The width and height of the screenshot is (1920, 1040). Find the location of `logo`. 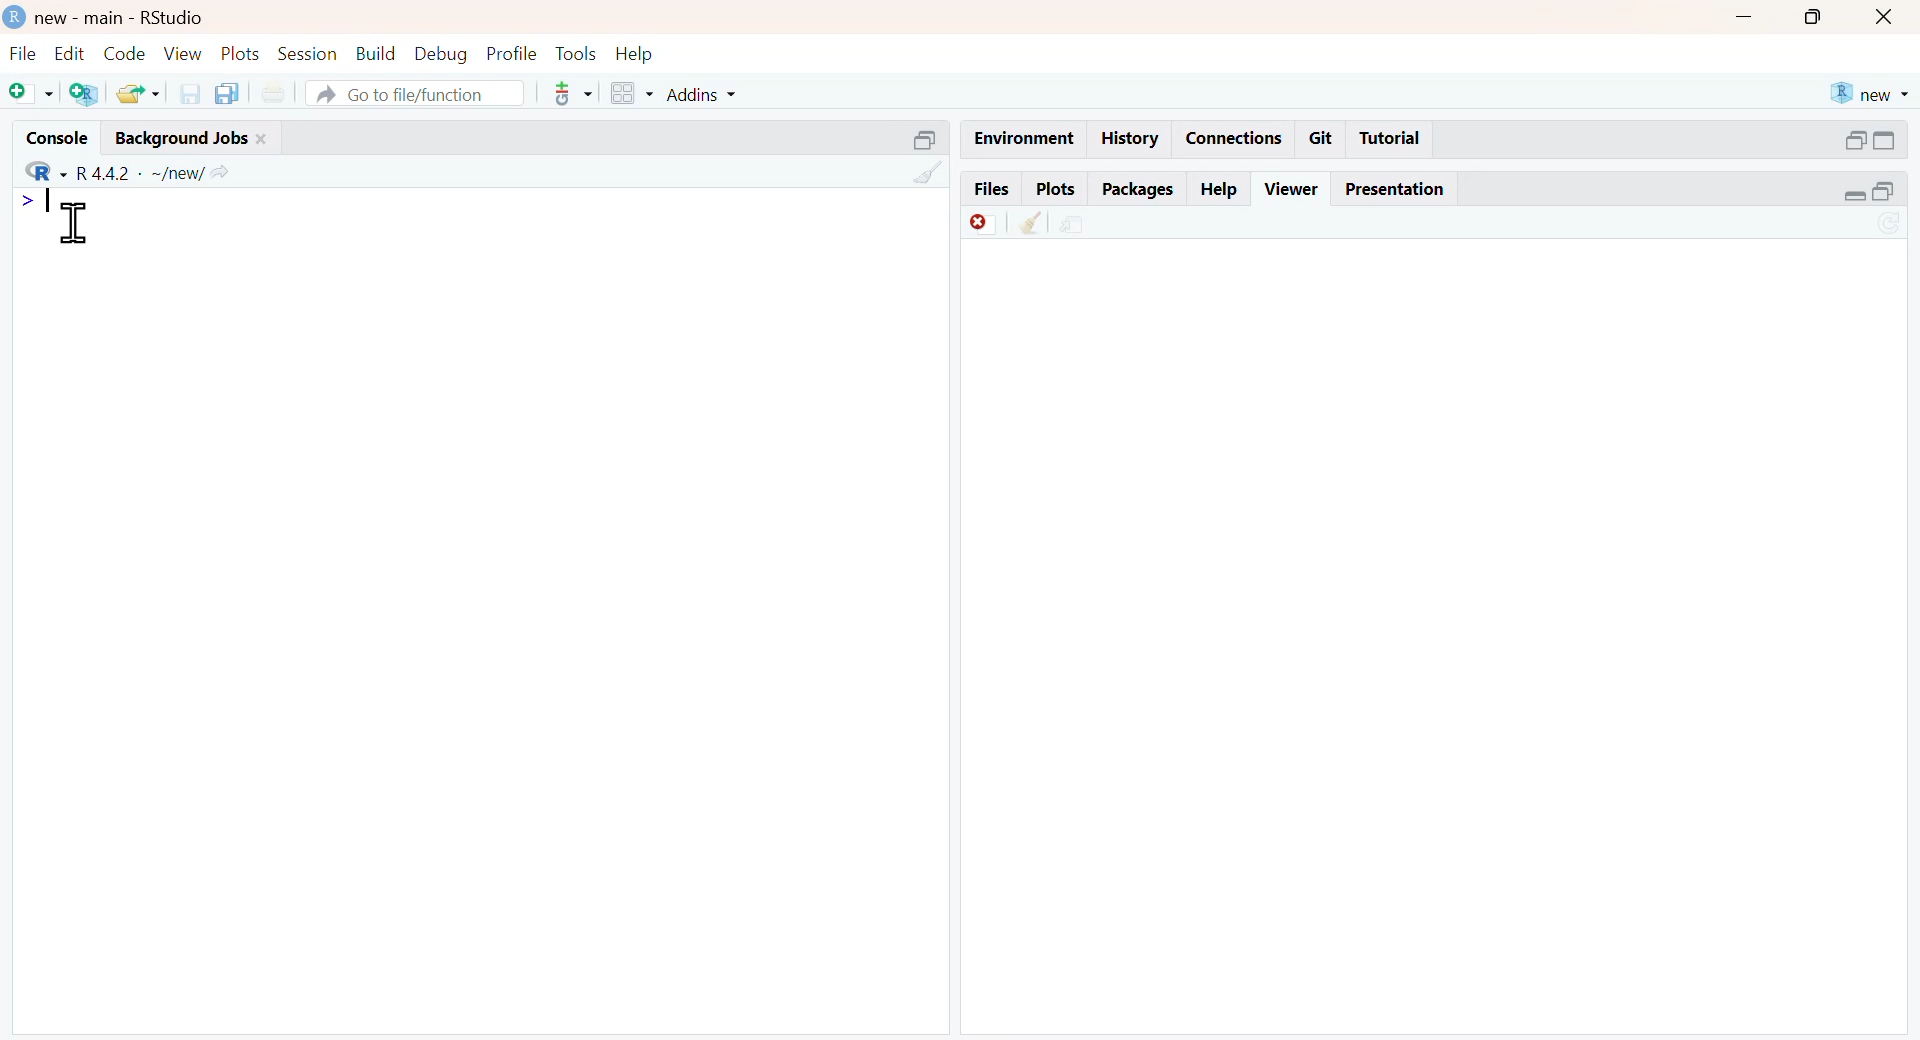

logo is located at coordinates (15, 18).